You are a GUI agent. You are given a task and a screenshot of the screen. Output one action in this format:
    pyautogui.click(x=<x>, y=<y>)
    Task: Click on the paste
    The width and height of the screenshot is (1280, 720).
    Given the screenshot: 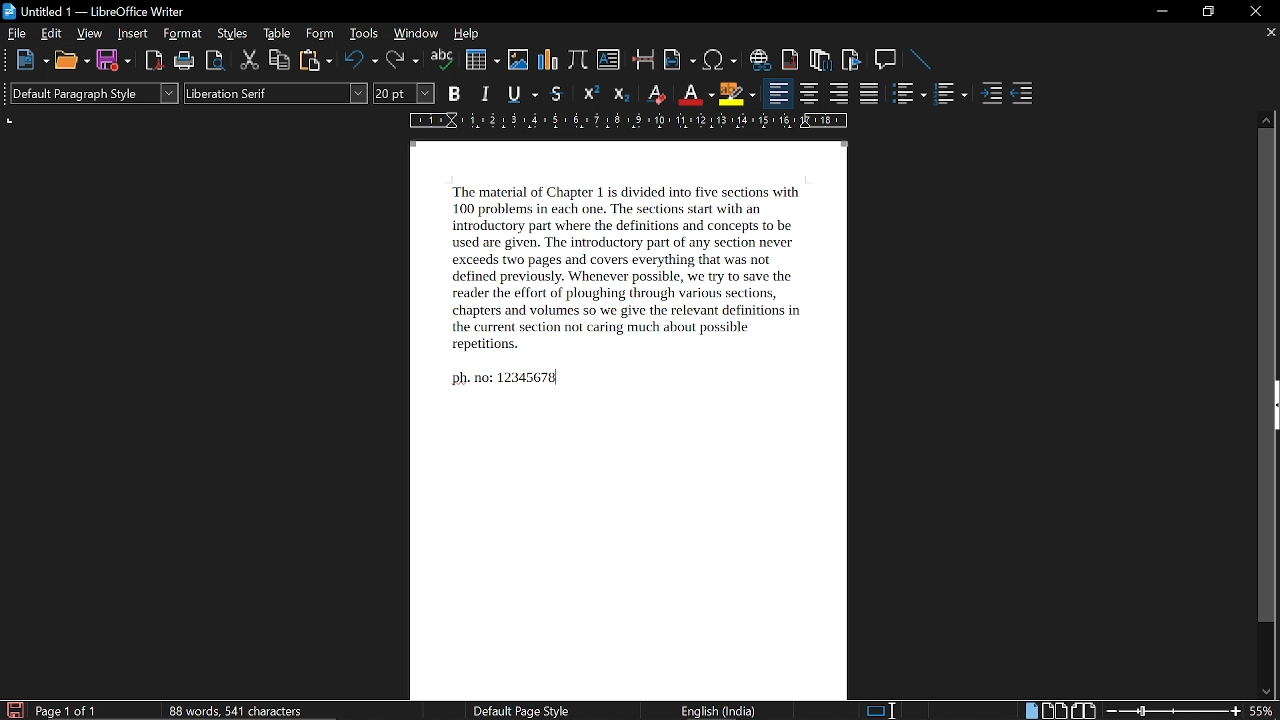 What is the action you would take?
    pyautogui.click(x=316, y=60)
    